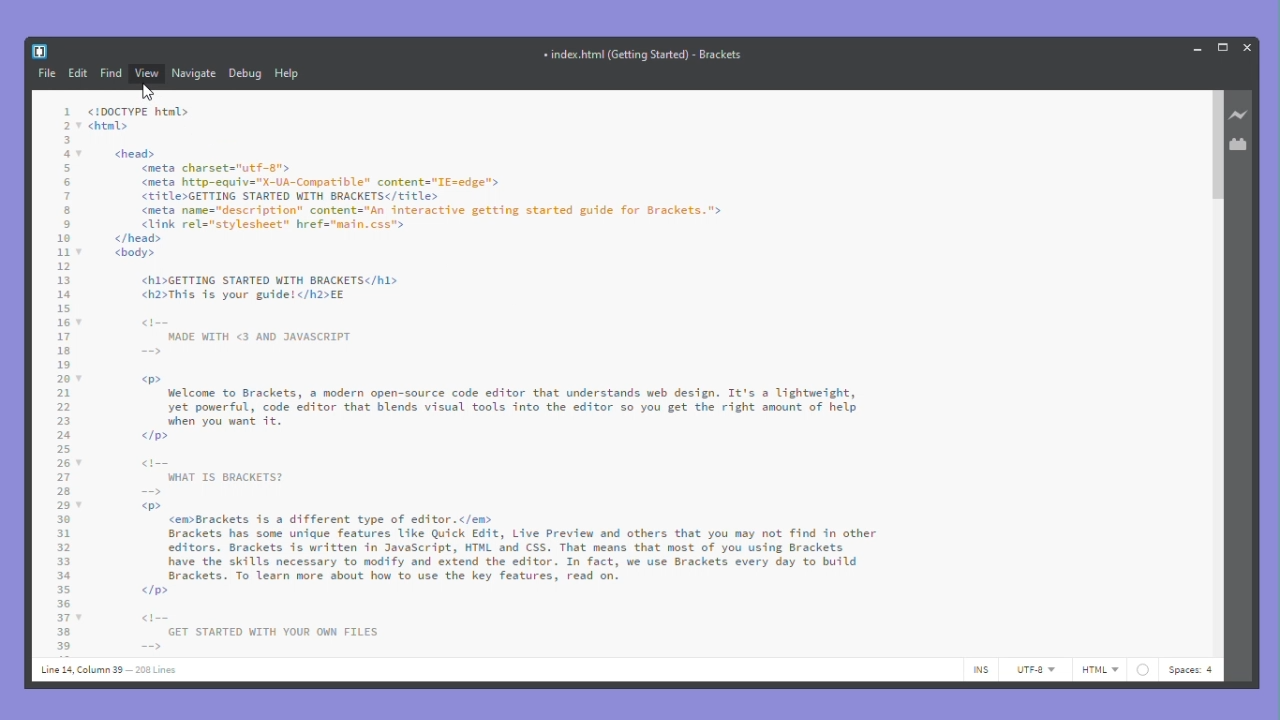  What do you see at coordinates (64, 239) in the screenshot?
I see `10` at bounding box center [64, 239].